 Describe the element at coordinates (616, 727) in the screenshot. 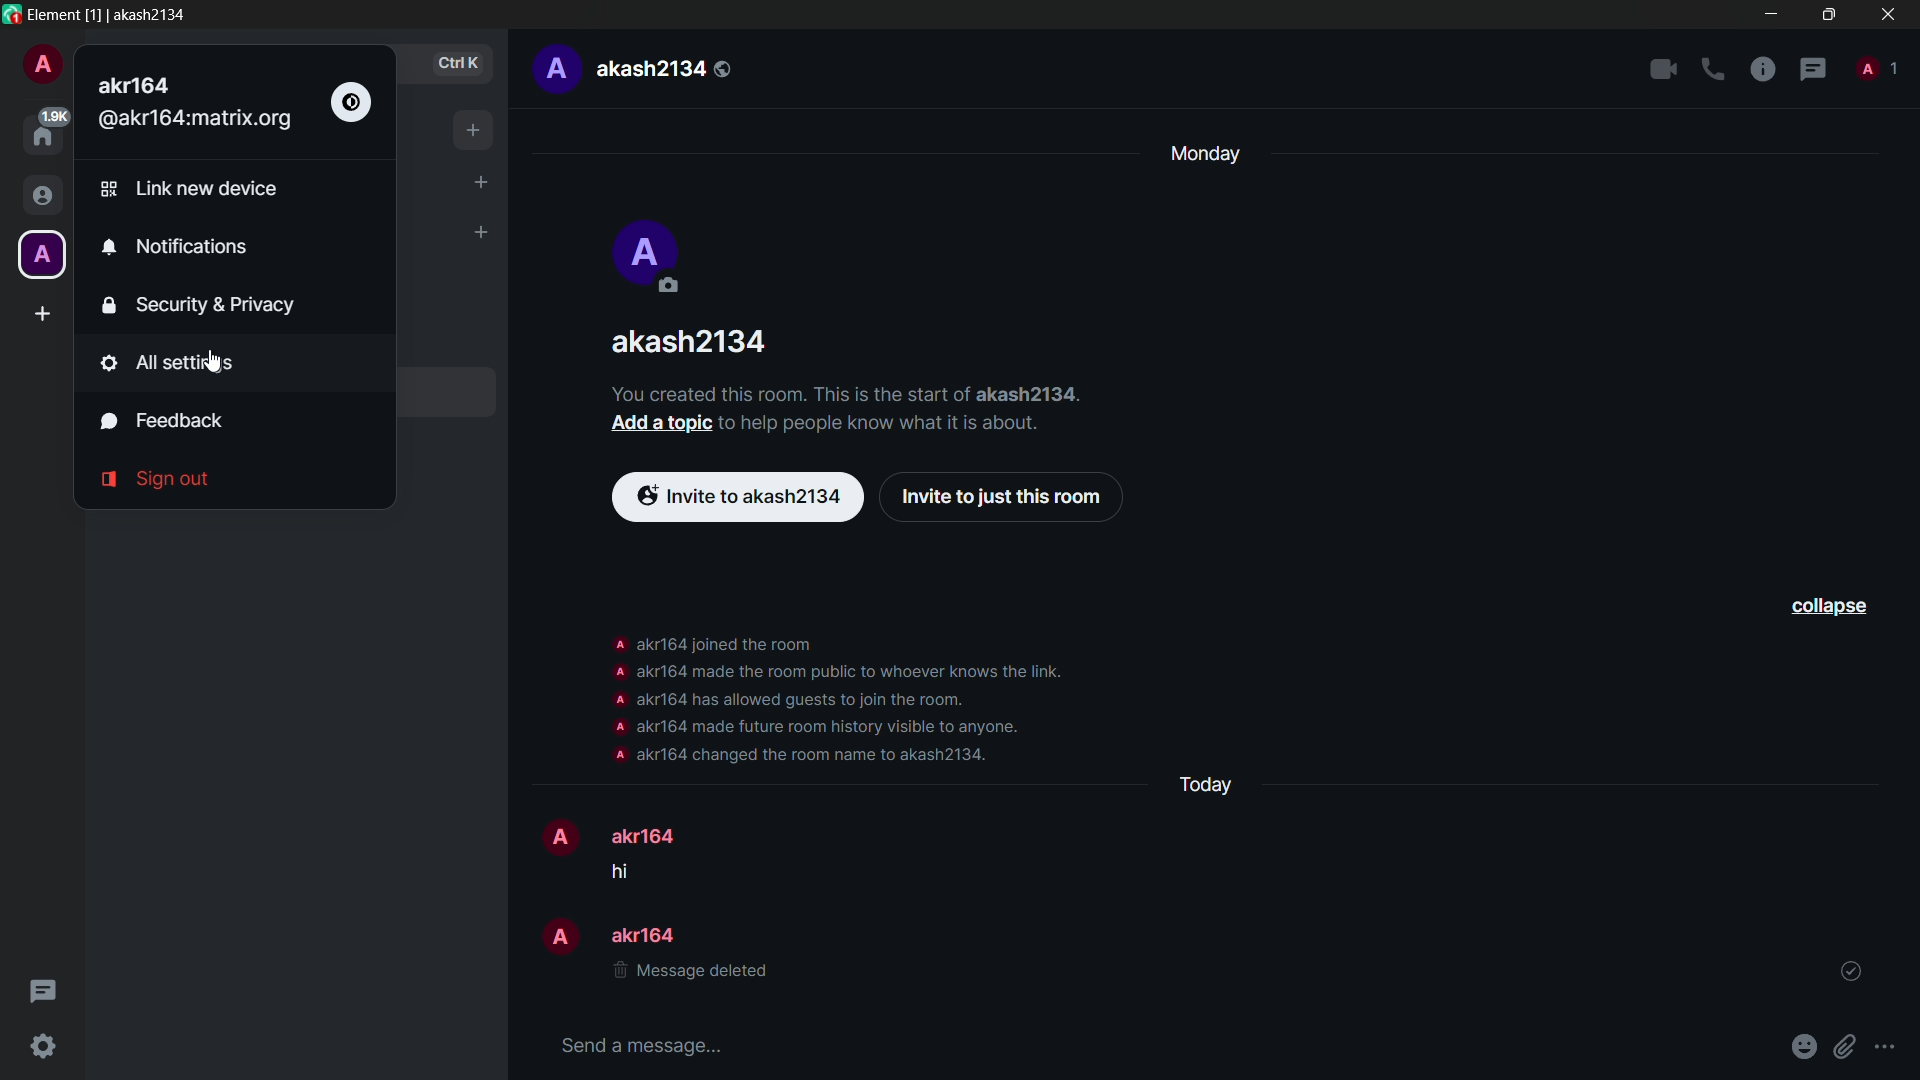

I see `profile` at that location.